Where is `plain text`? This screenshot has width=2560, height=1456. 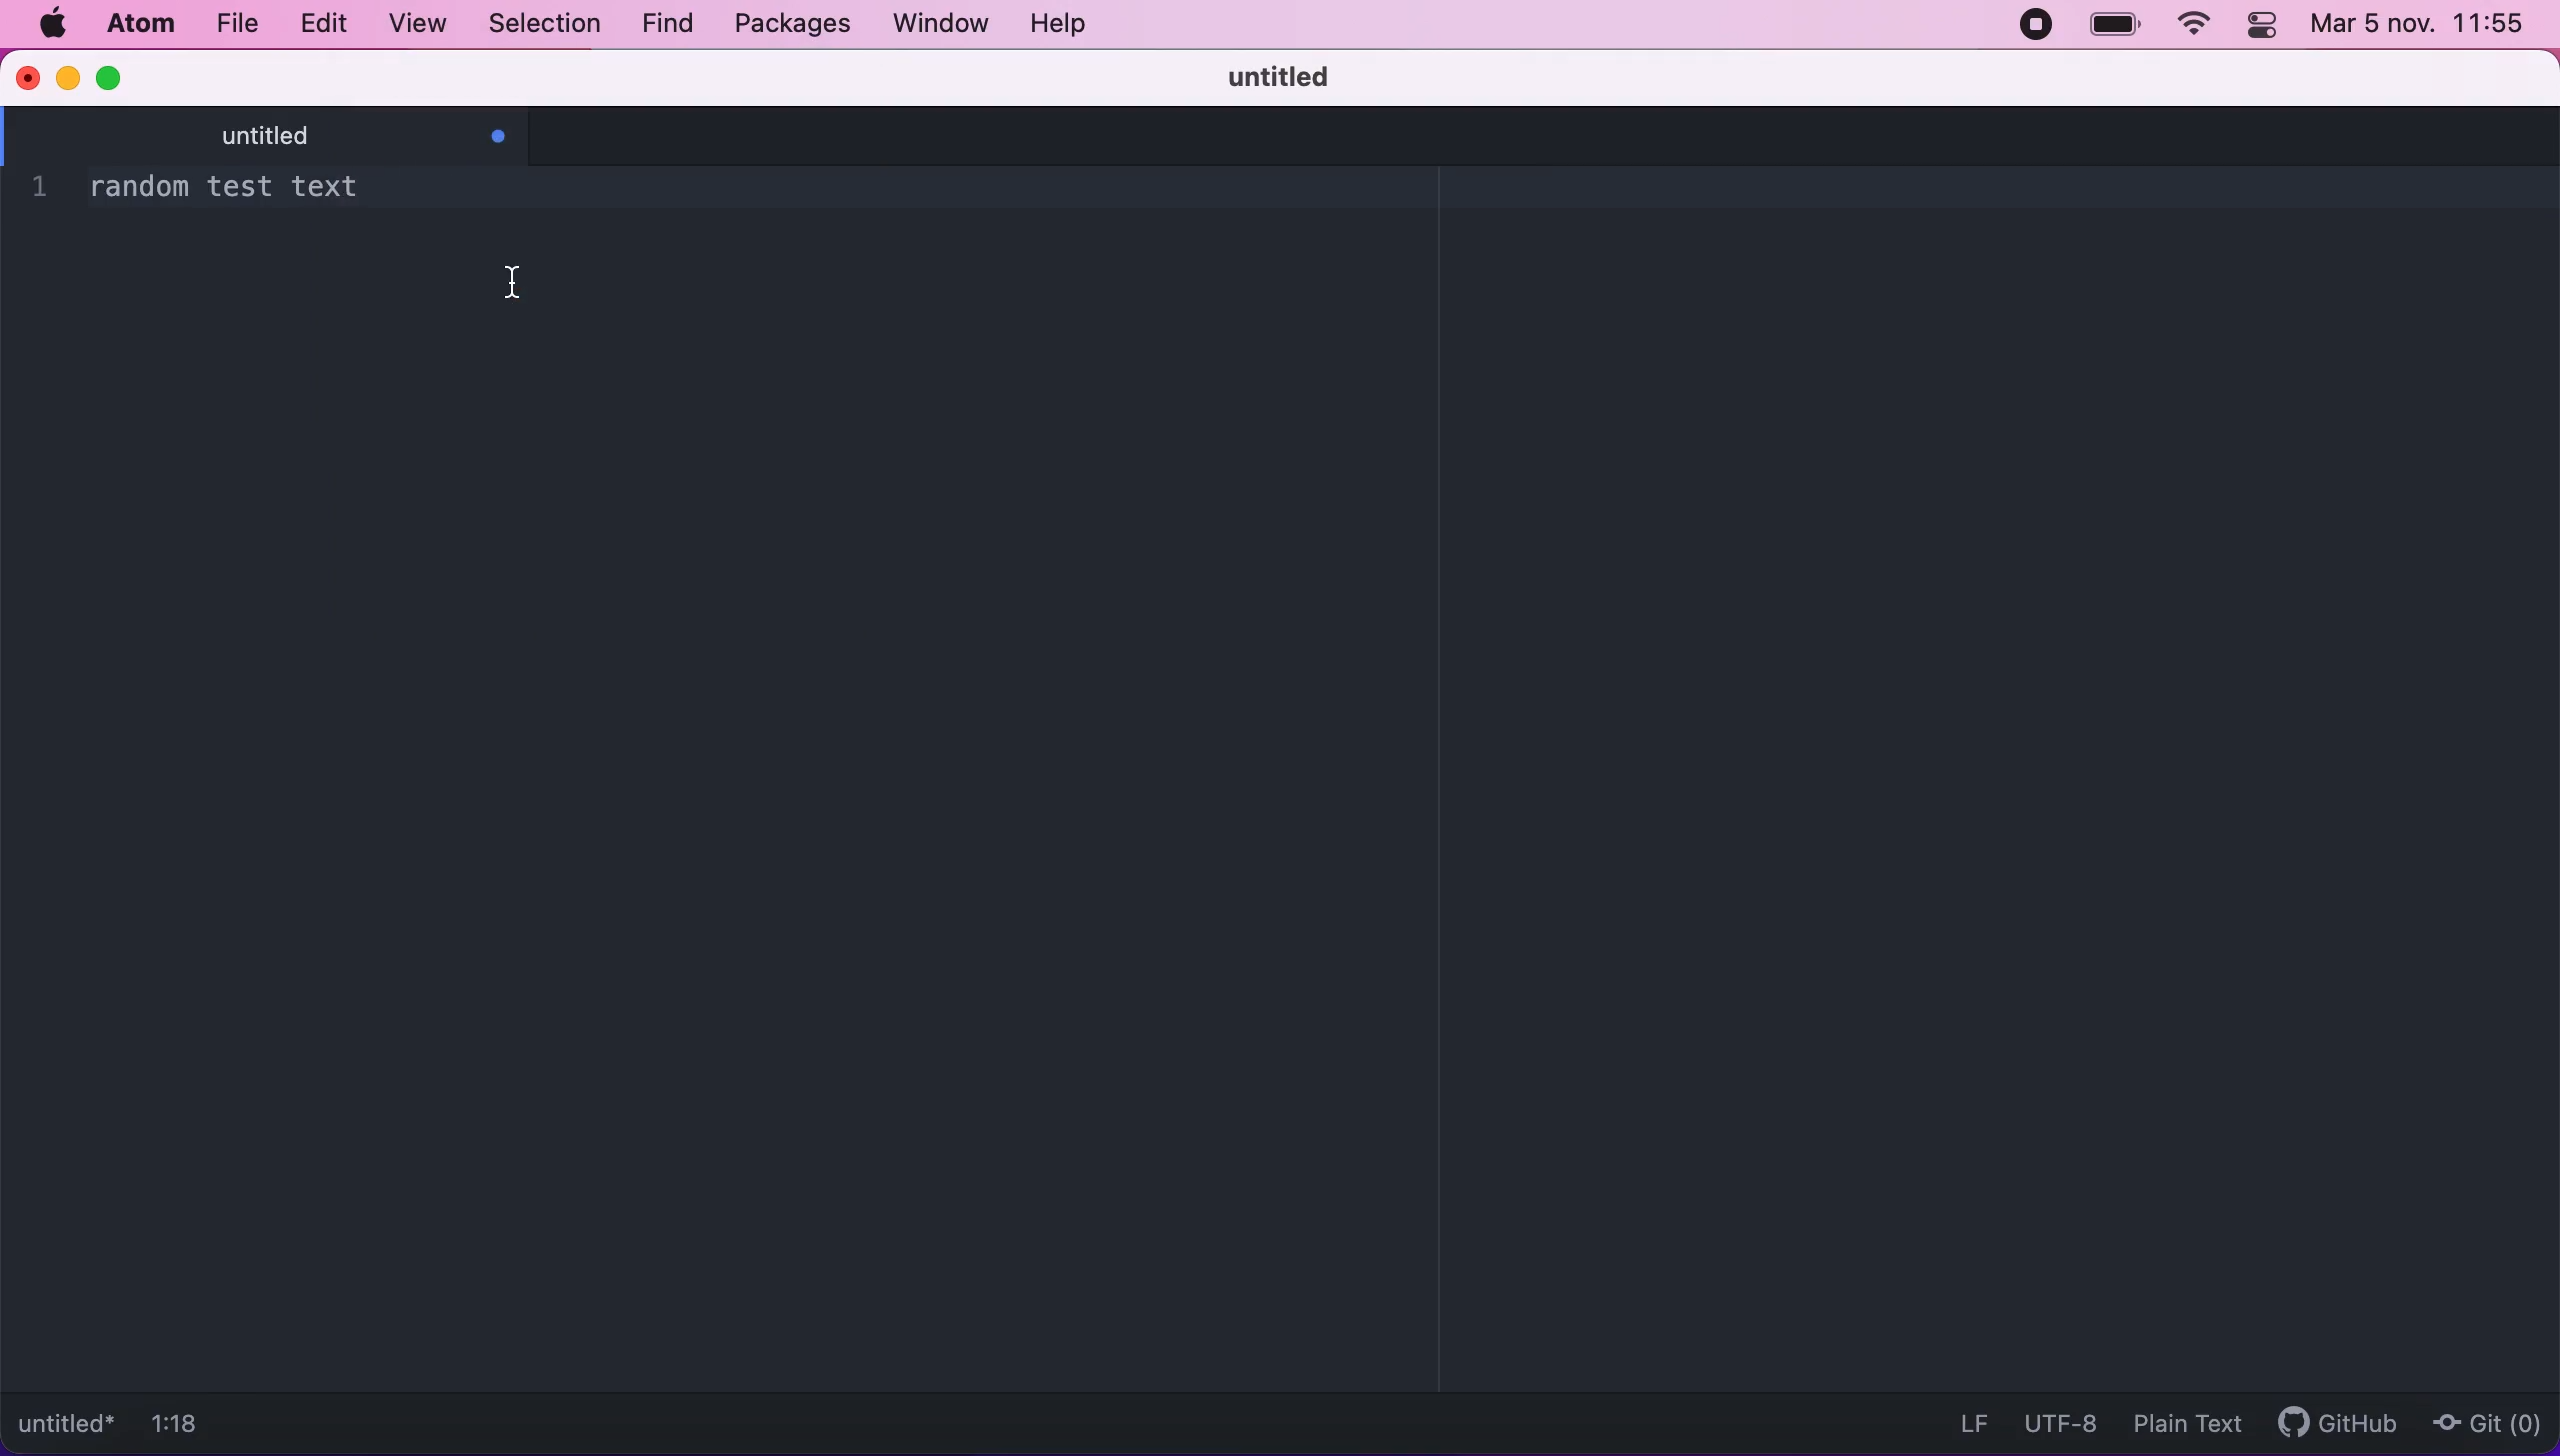 plain text is located at coordinates (2182, 1424).